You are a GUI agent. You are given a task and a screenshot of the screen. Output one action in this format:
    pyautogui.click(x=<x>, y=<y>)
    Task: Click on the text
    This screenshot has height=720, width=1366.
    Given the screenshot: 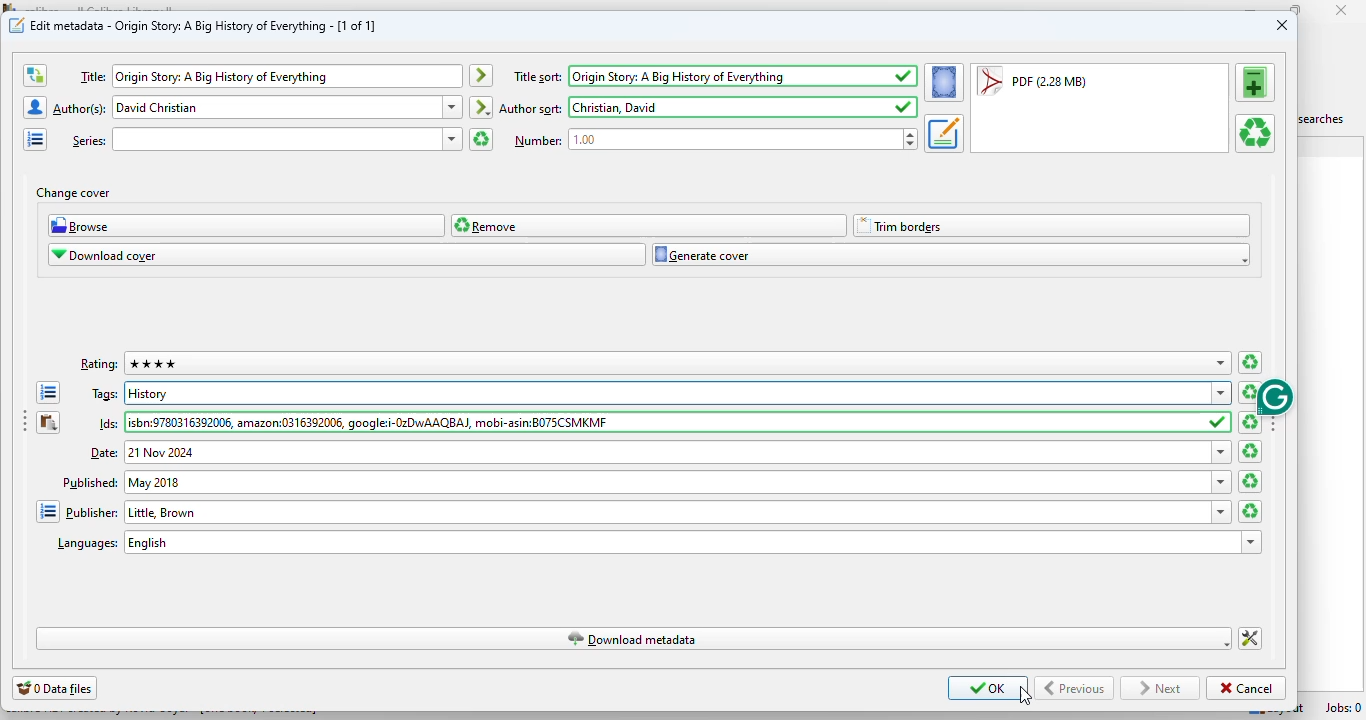 What is the action you would take?
    pyautogui.click(x=537, y=140)
    